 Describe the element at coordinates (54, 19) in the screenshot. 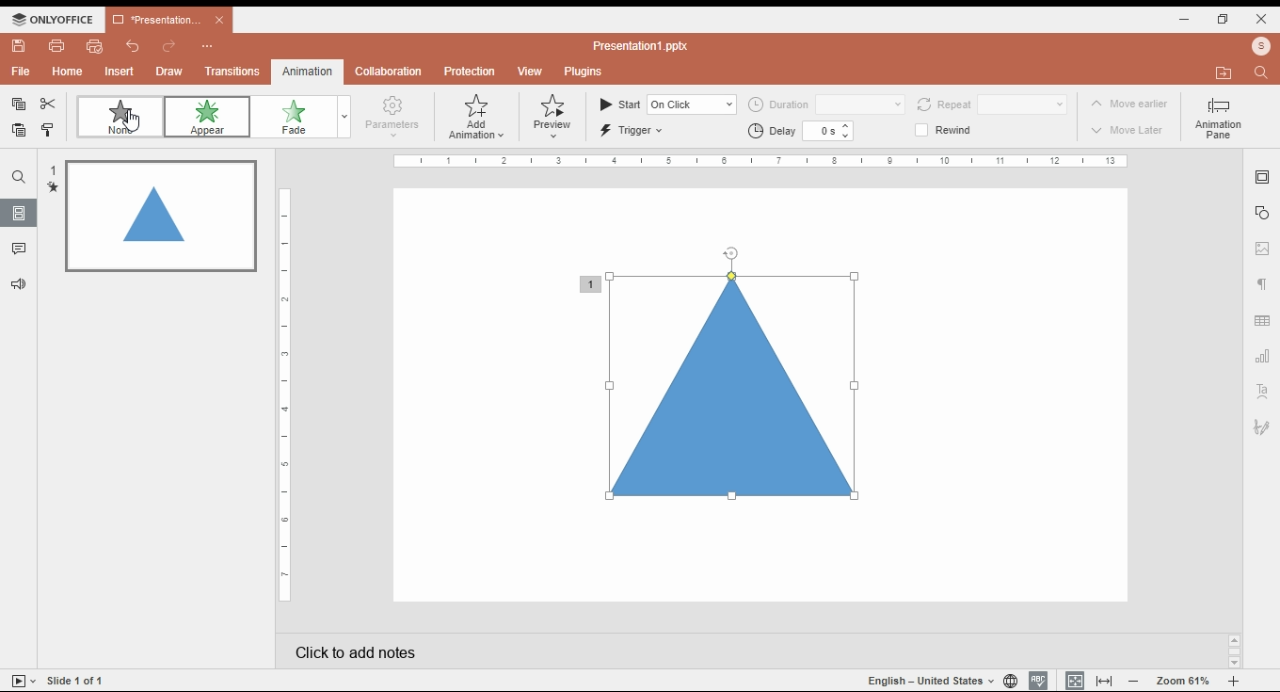

I see `icon and menu` at that location.